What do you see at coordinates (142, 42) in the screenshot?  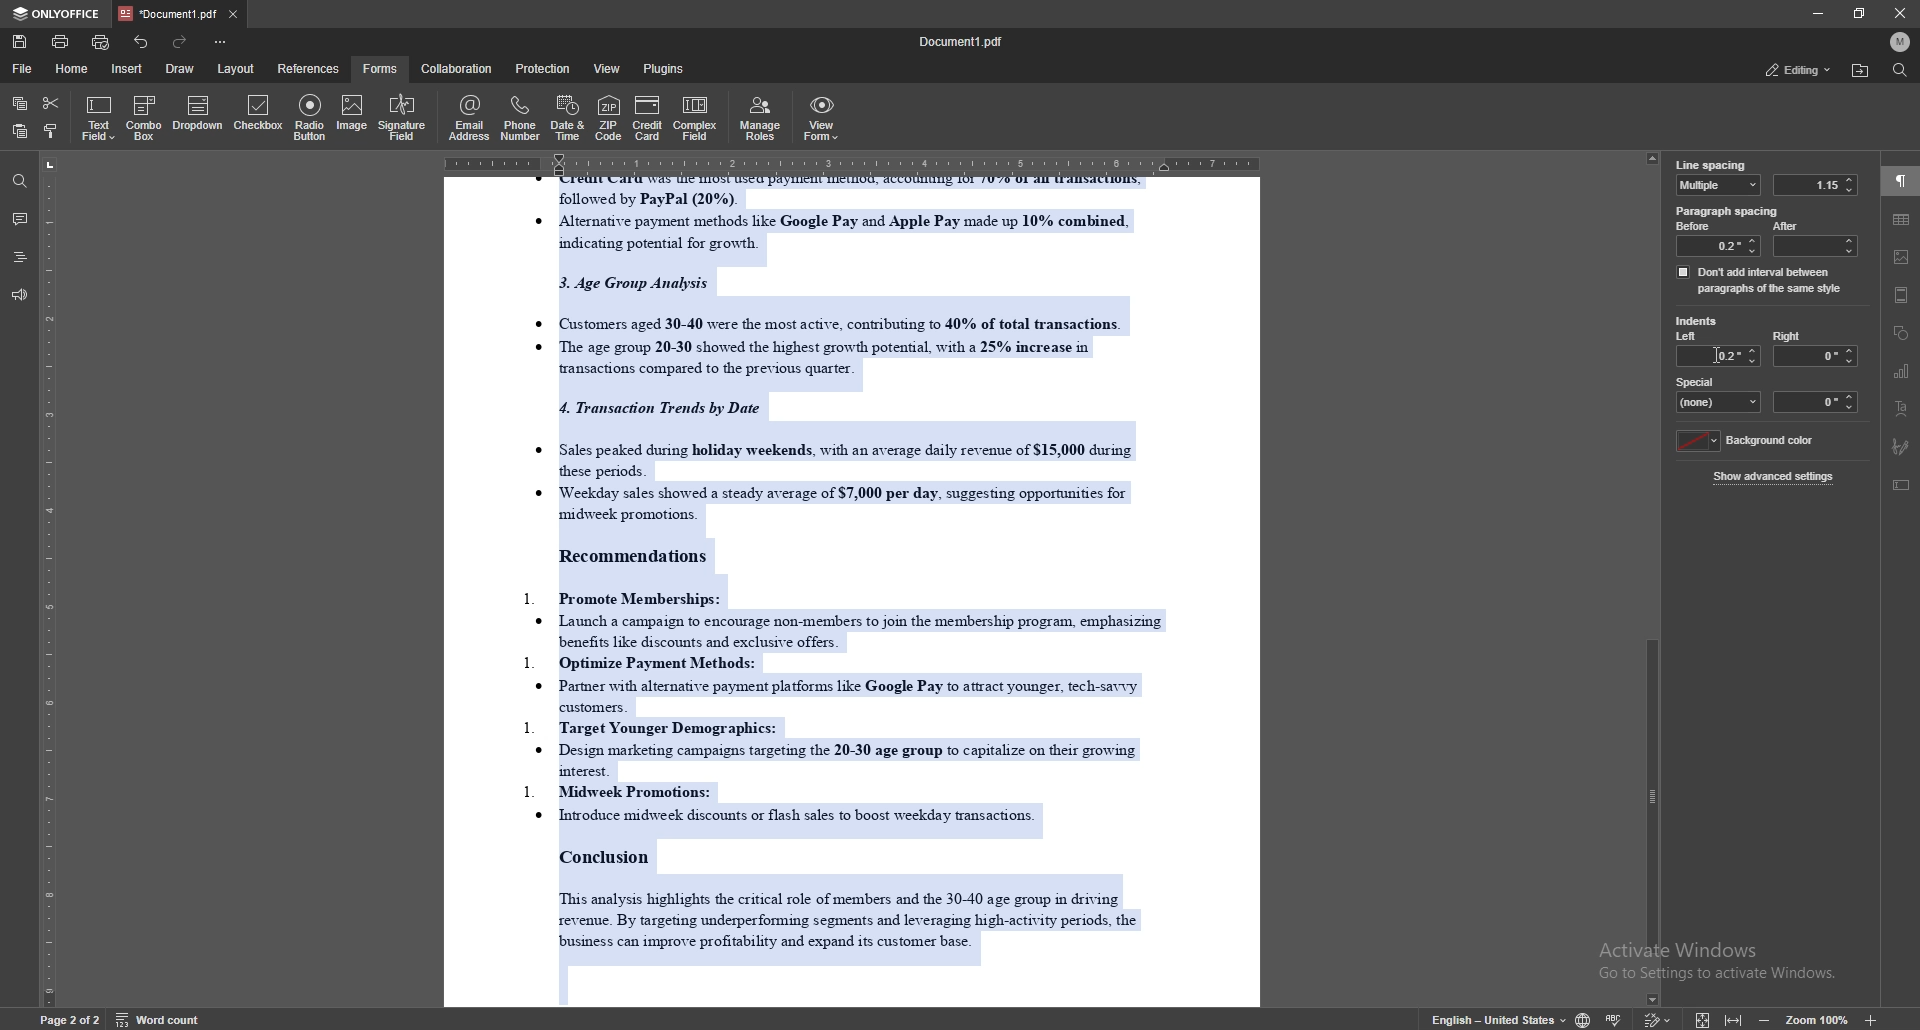 I see `undo` at bounding box center [142, 42].